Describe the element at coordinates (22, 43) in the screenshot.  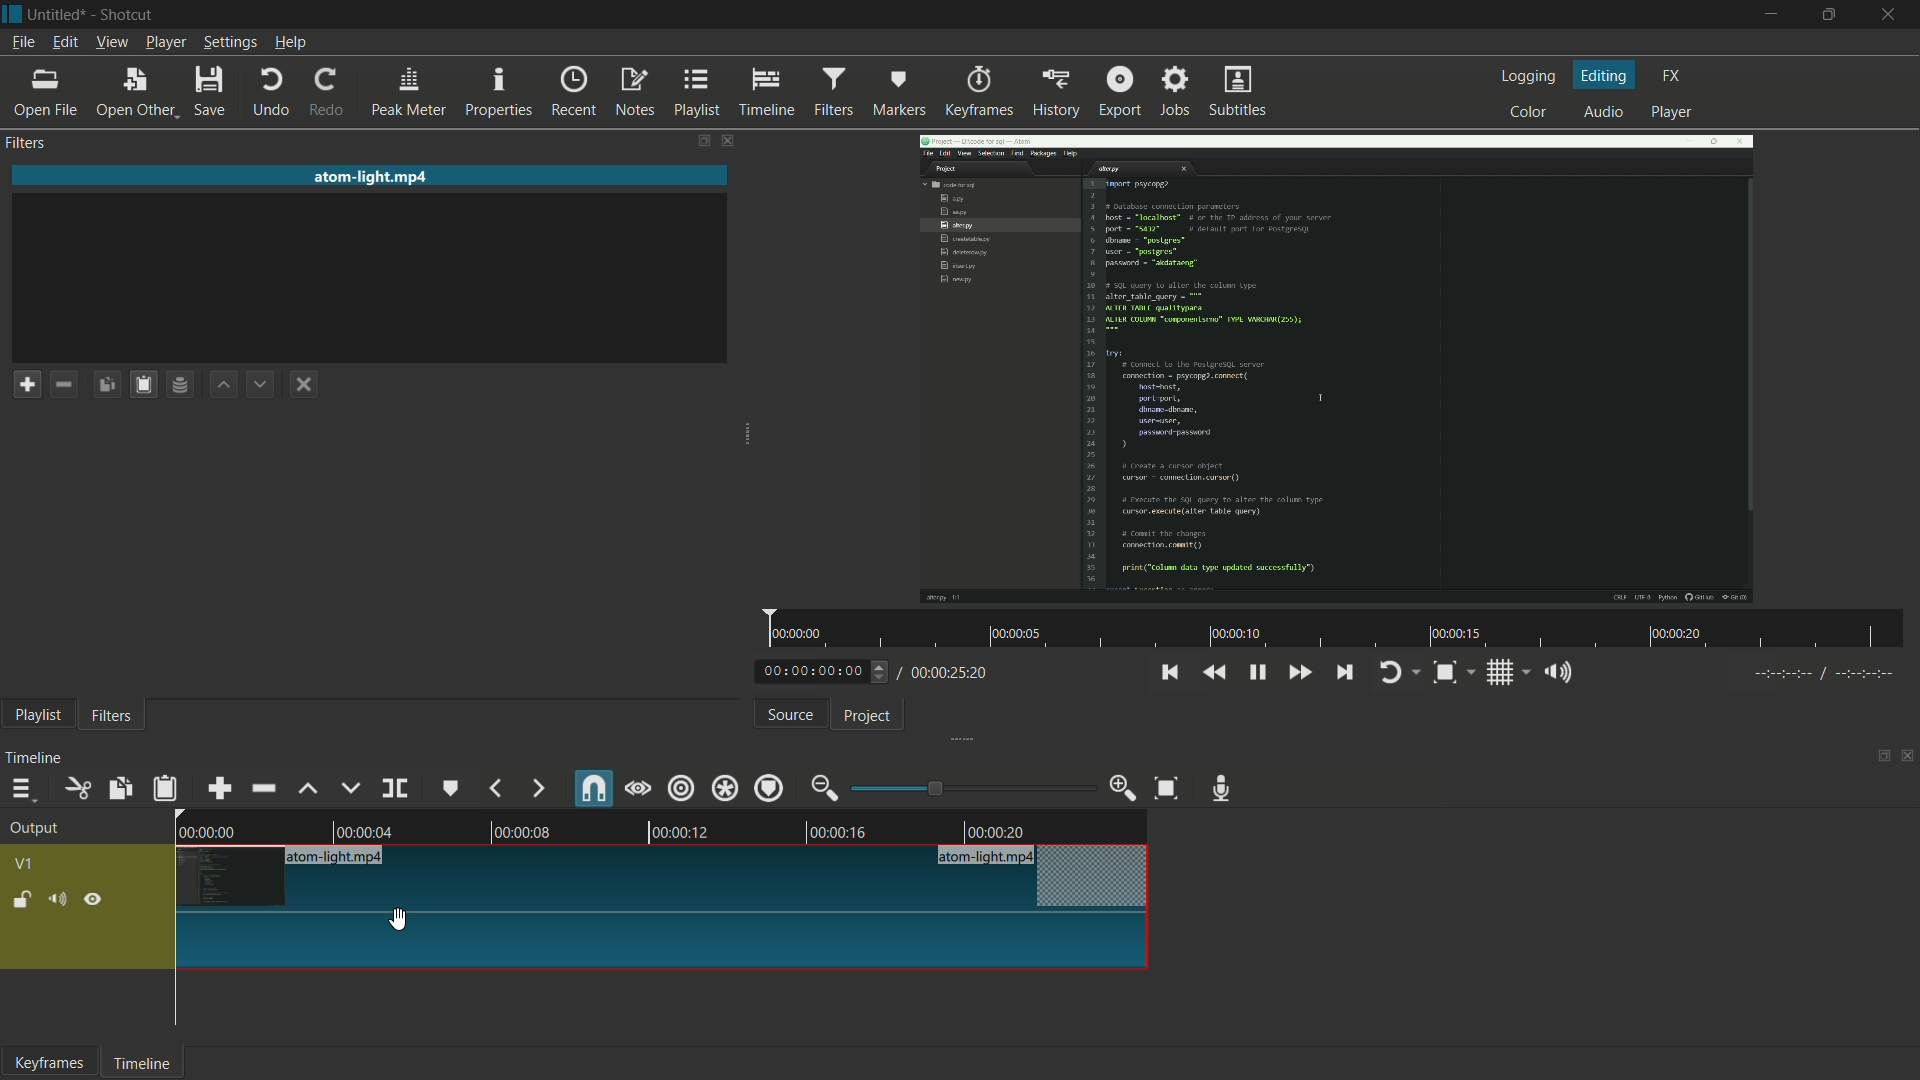
I see `file menu` at that location.